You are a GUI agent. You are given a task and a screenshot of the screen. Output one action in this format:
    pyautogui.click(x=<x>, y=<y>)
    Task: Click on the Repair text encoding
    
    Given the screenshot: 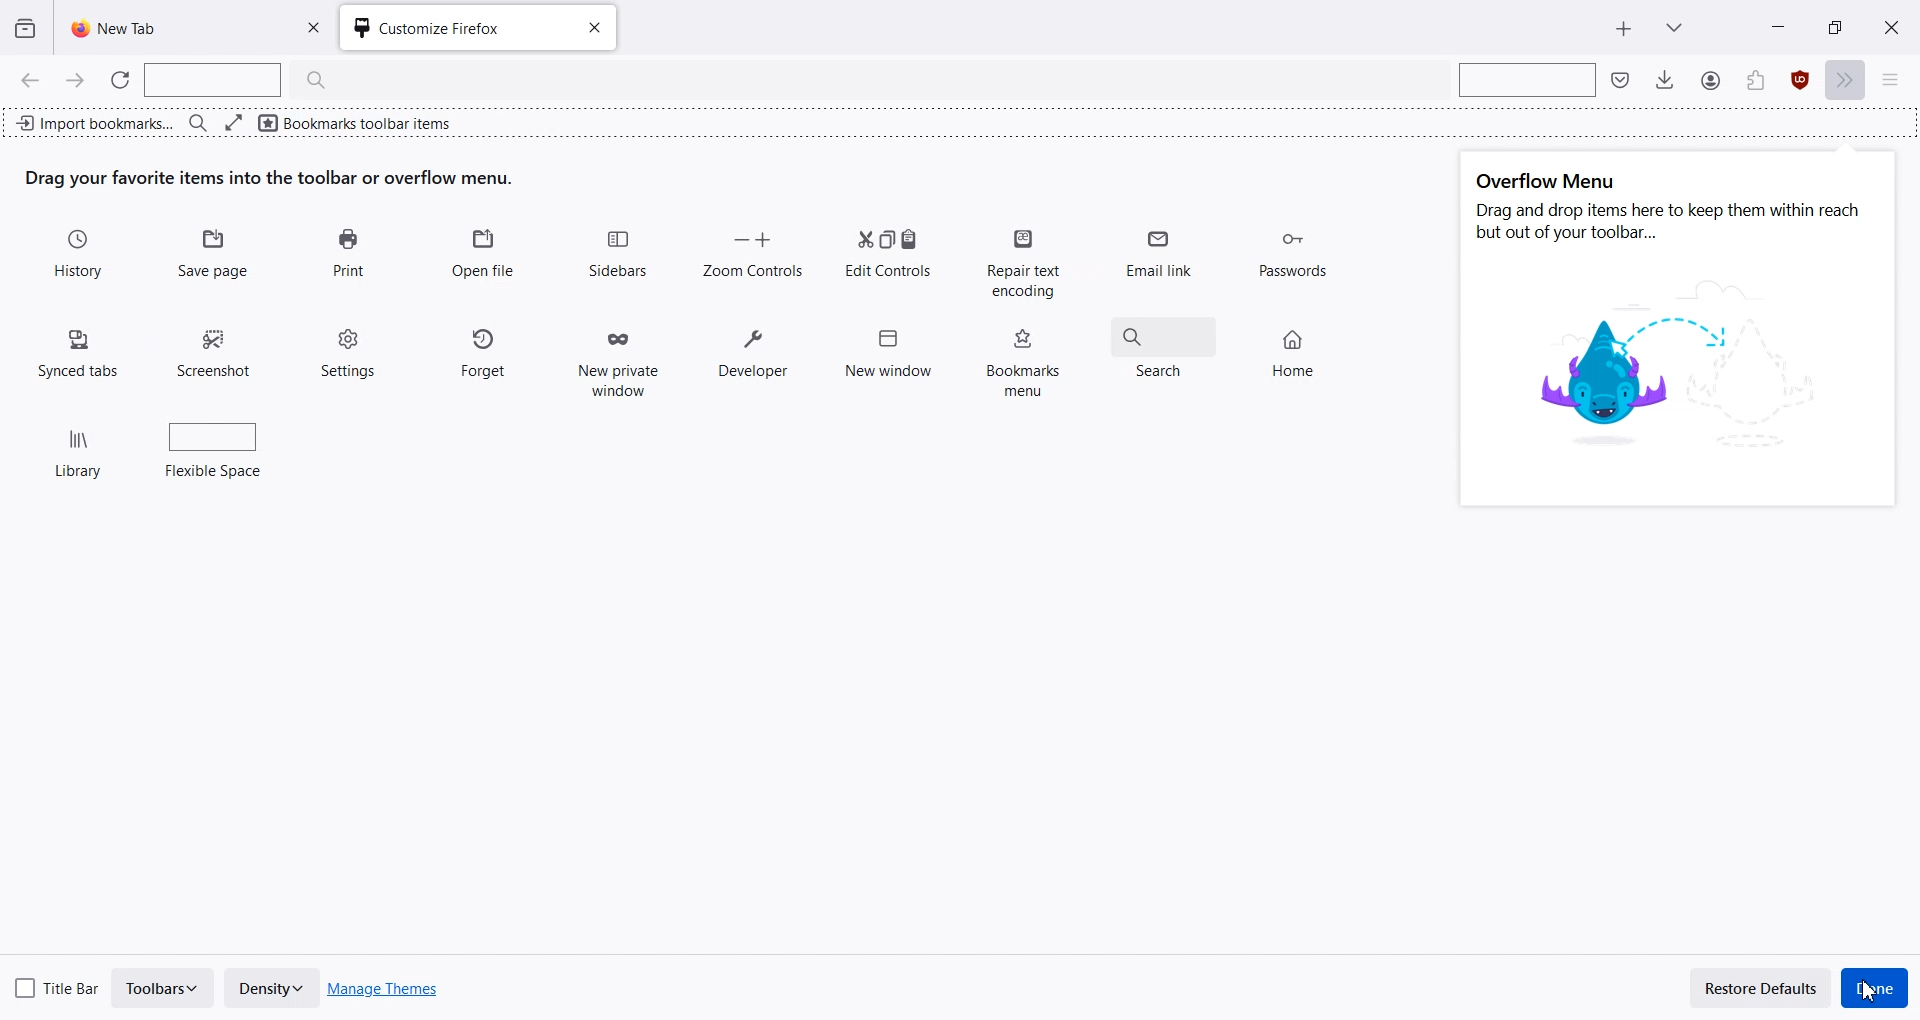 What is the action you would take?
    pyautogui.click(x=1022, y=260)
    